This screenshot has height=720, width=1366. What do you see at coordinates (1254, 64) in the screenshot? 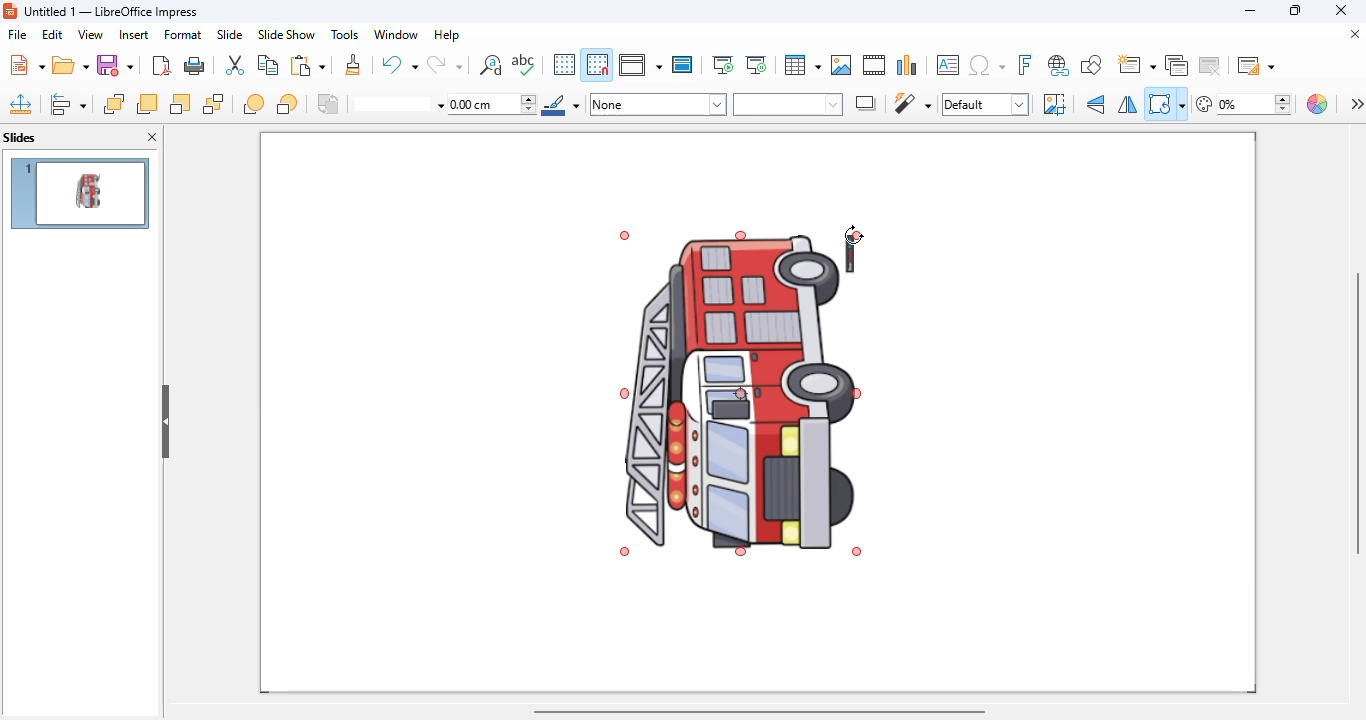
I see `slide layout` at bounding box center [1254, 64].